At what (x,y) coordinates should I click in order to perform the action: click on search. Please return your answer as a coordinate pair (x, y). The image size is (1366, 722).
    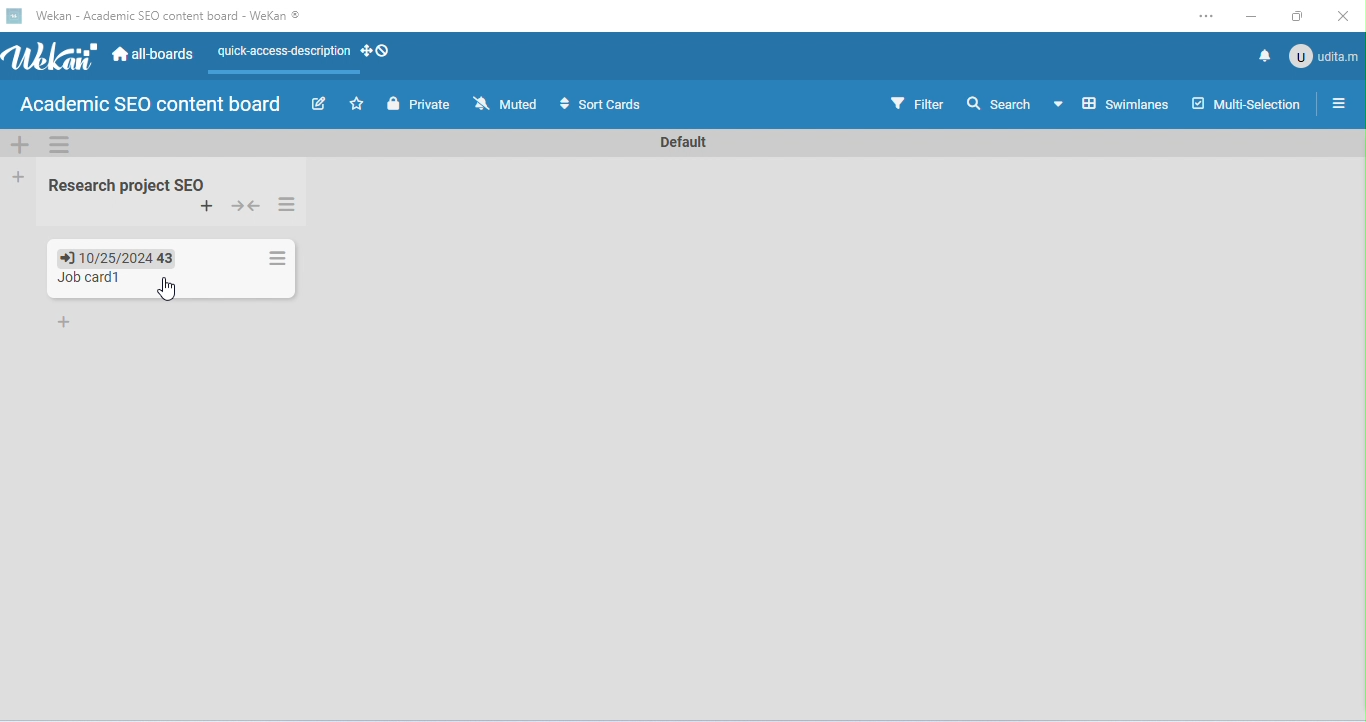
    Looking at the image, I should click on (1001, 105).